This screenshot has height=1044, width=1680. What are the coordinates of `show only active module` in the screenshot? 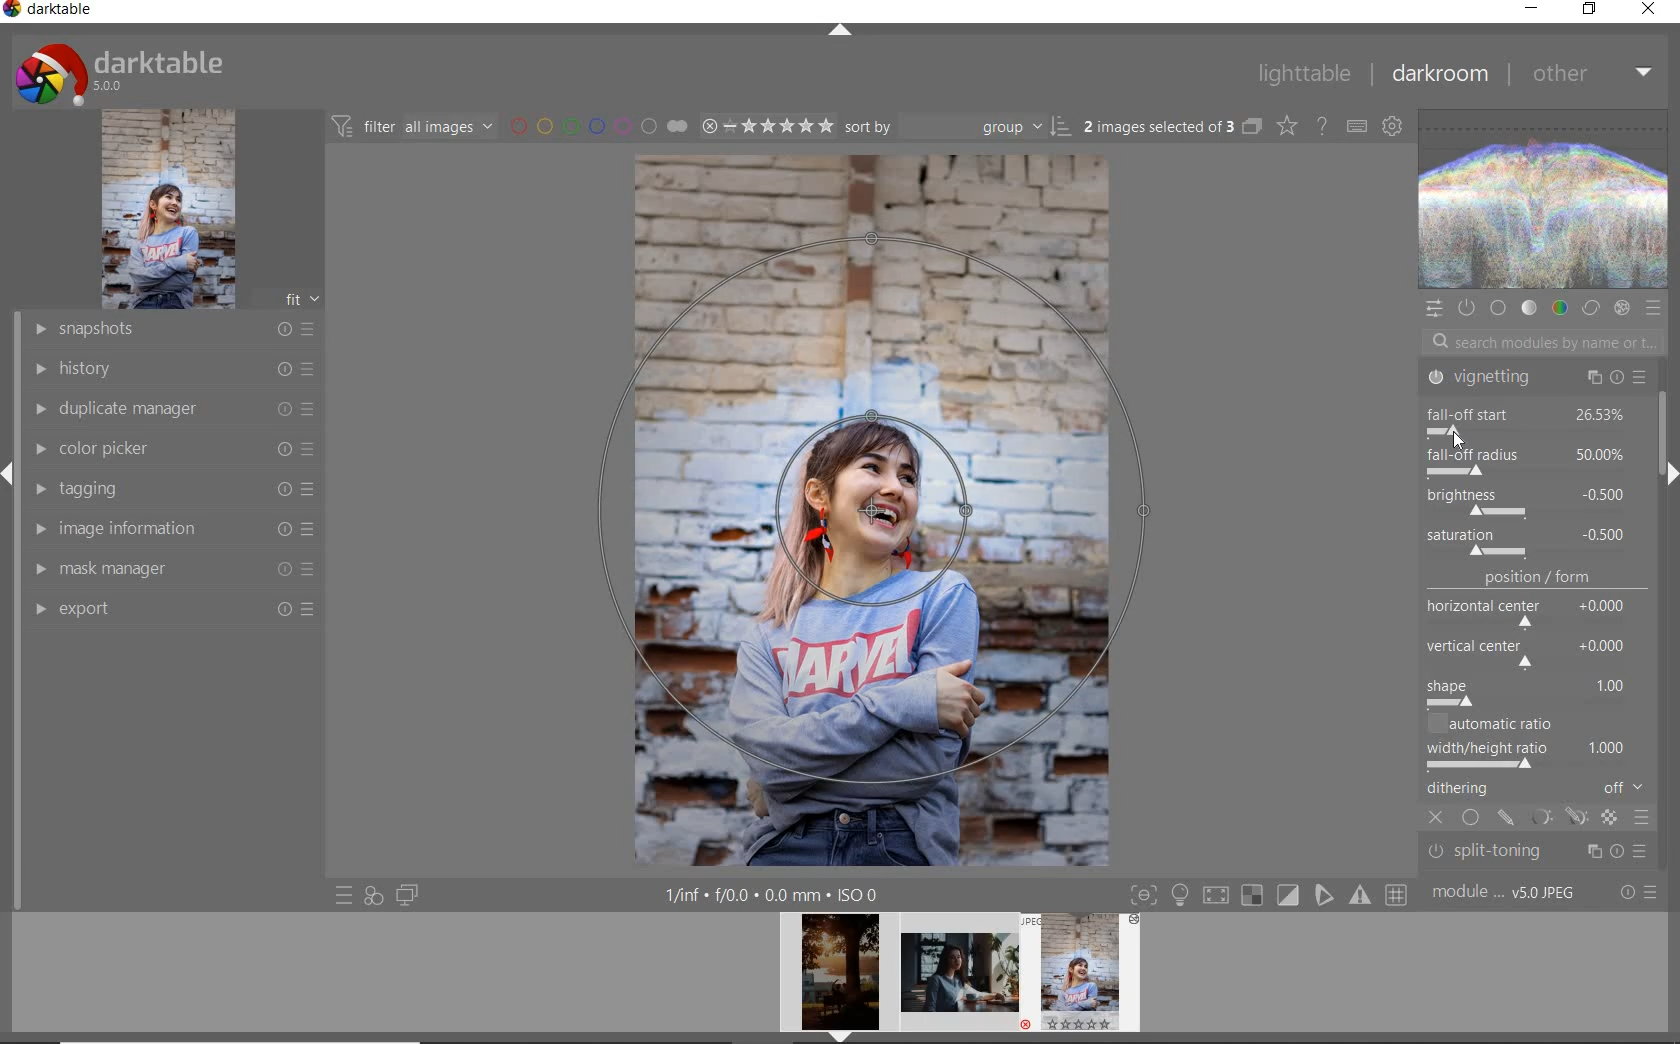 It's located at (1465, 308).